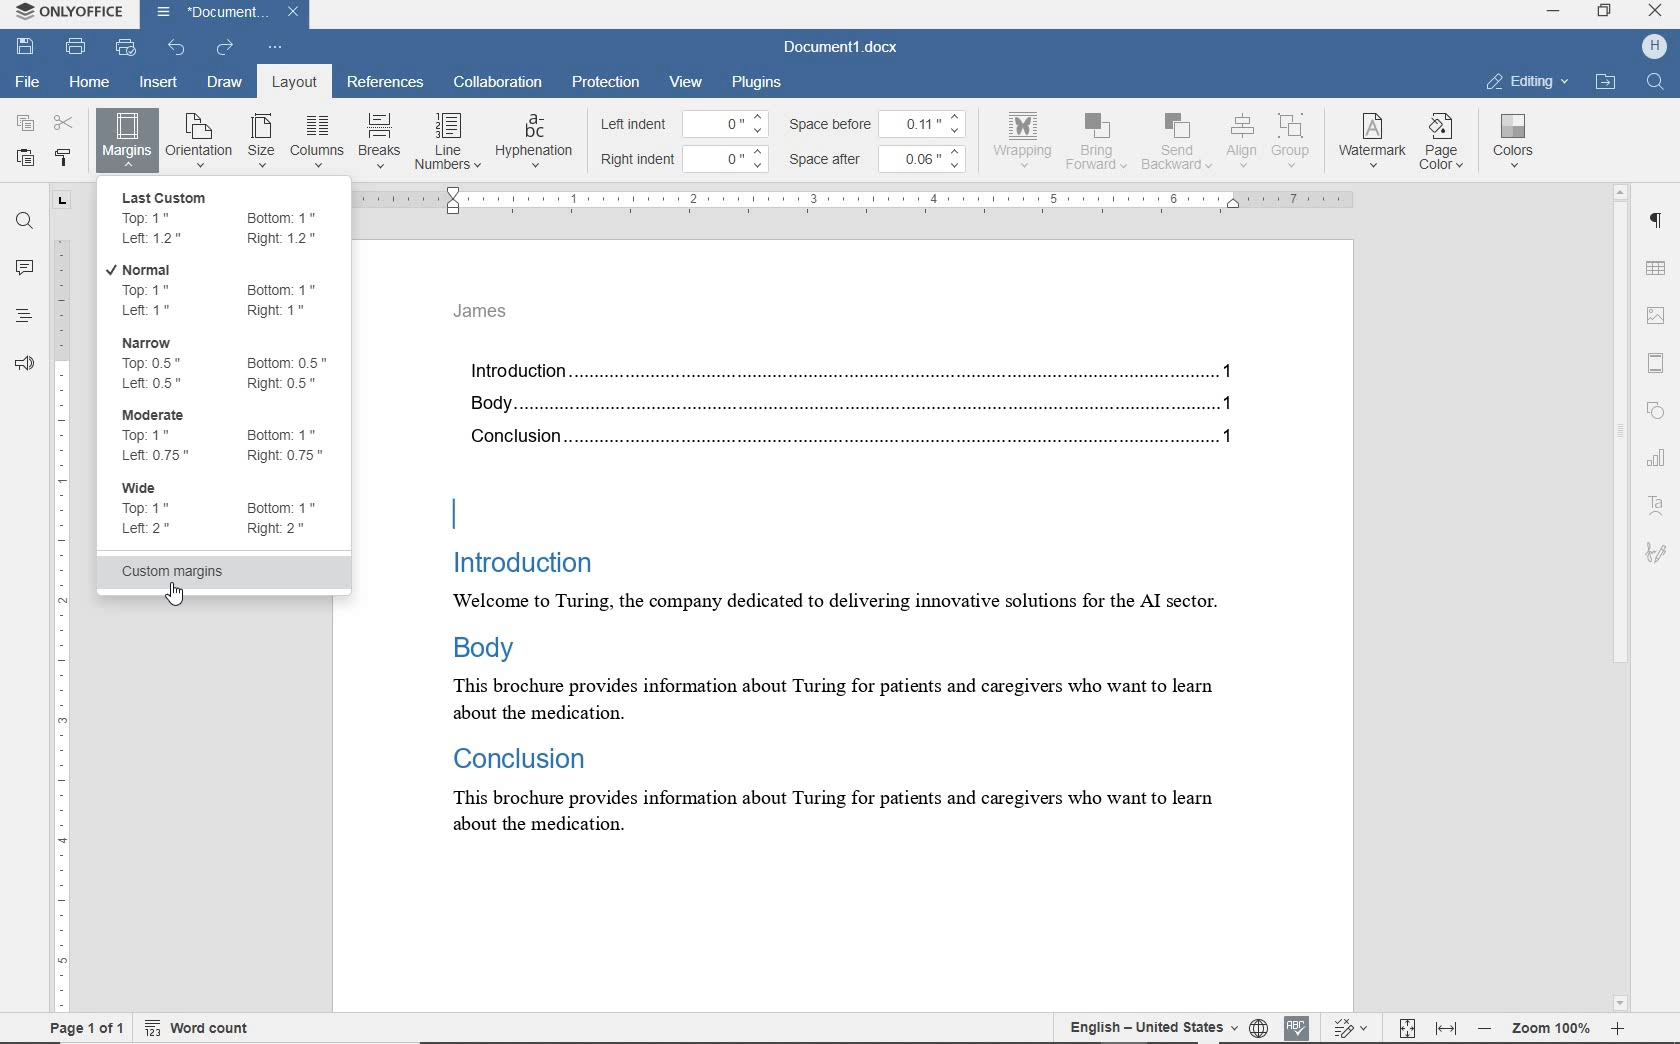  I want to click on signature, so click(1655, 551).